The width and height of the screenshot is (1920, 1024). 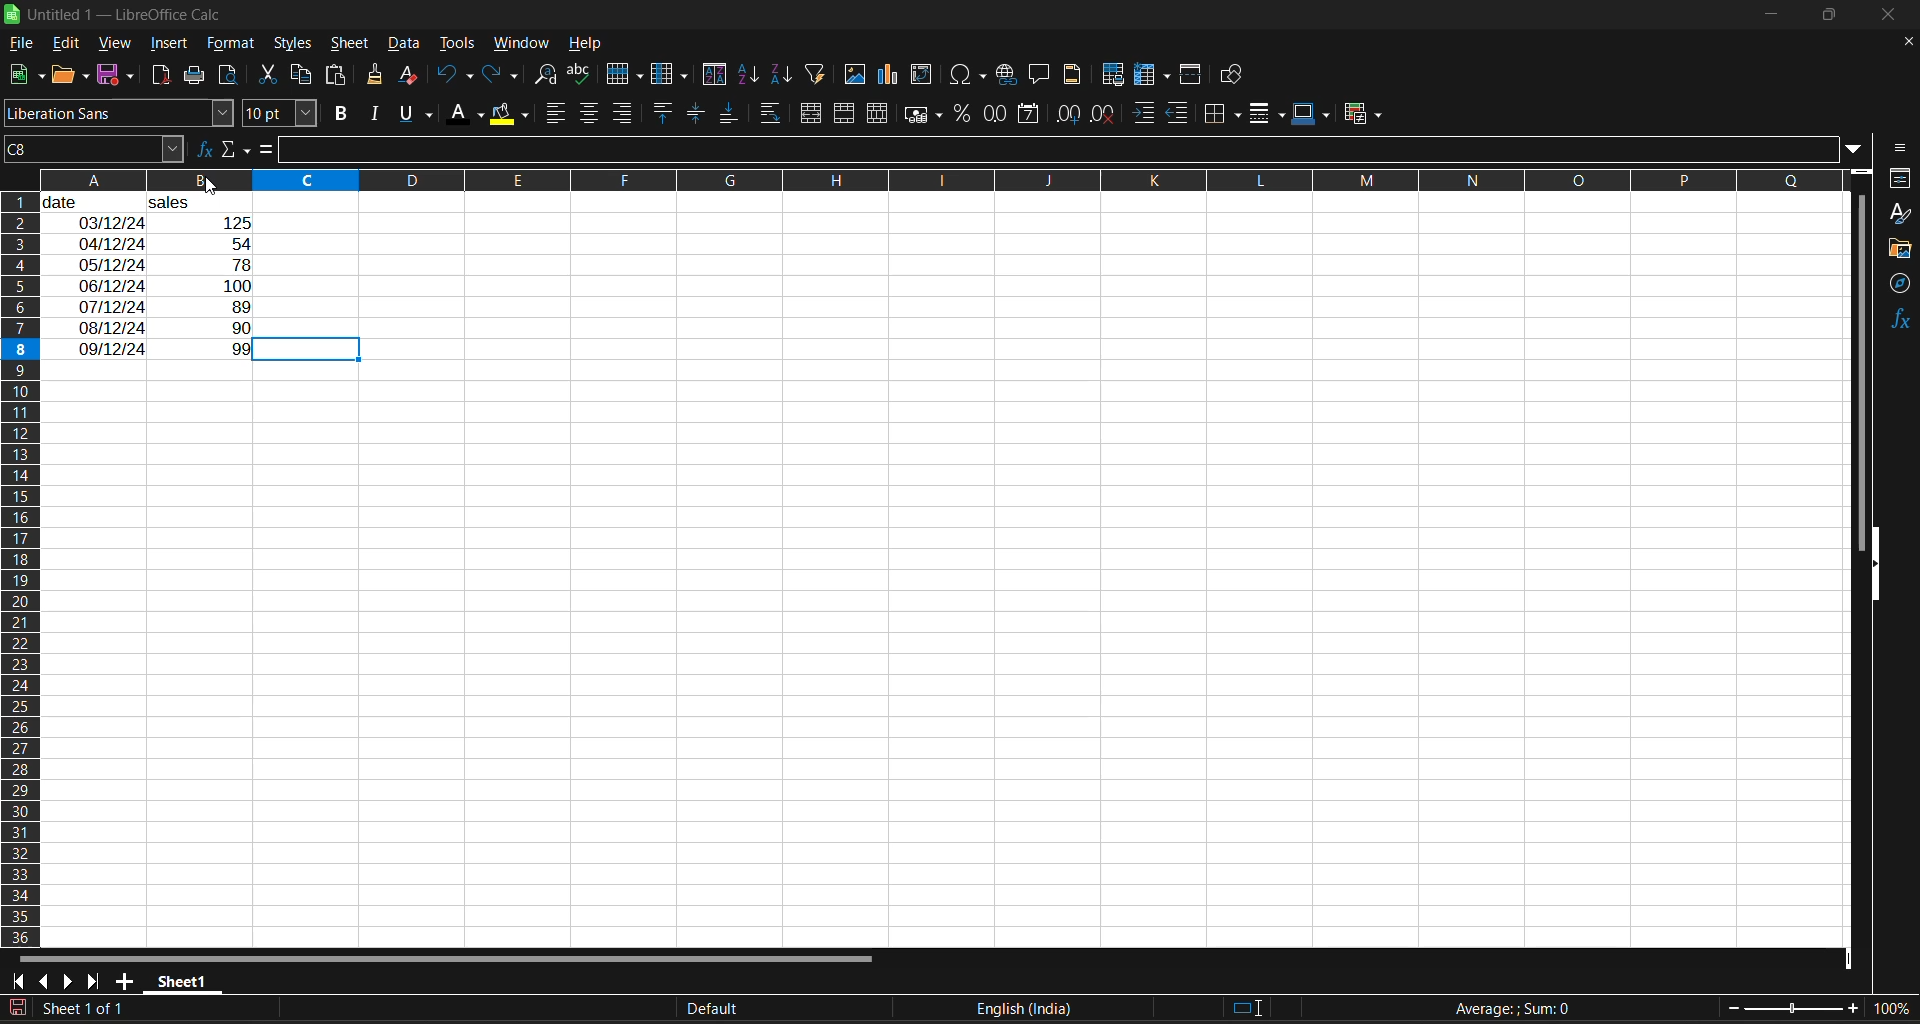 What do you see at coordinates (1901, 213) in the screenshot?
I see `style` at bounding box center [1901, 213].